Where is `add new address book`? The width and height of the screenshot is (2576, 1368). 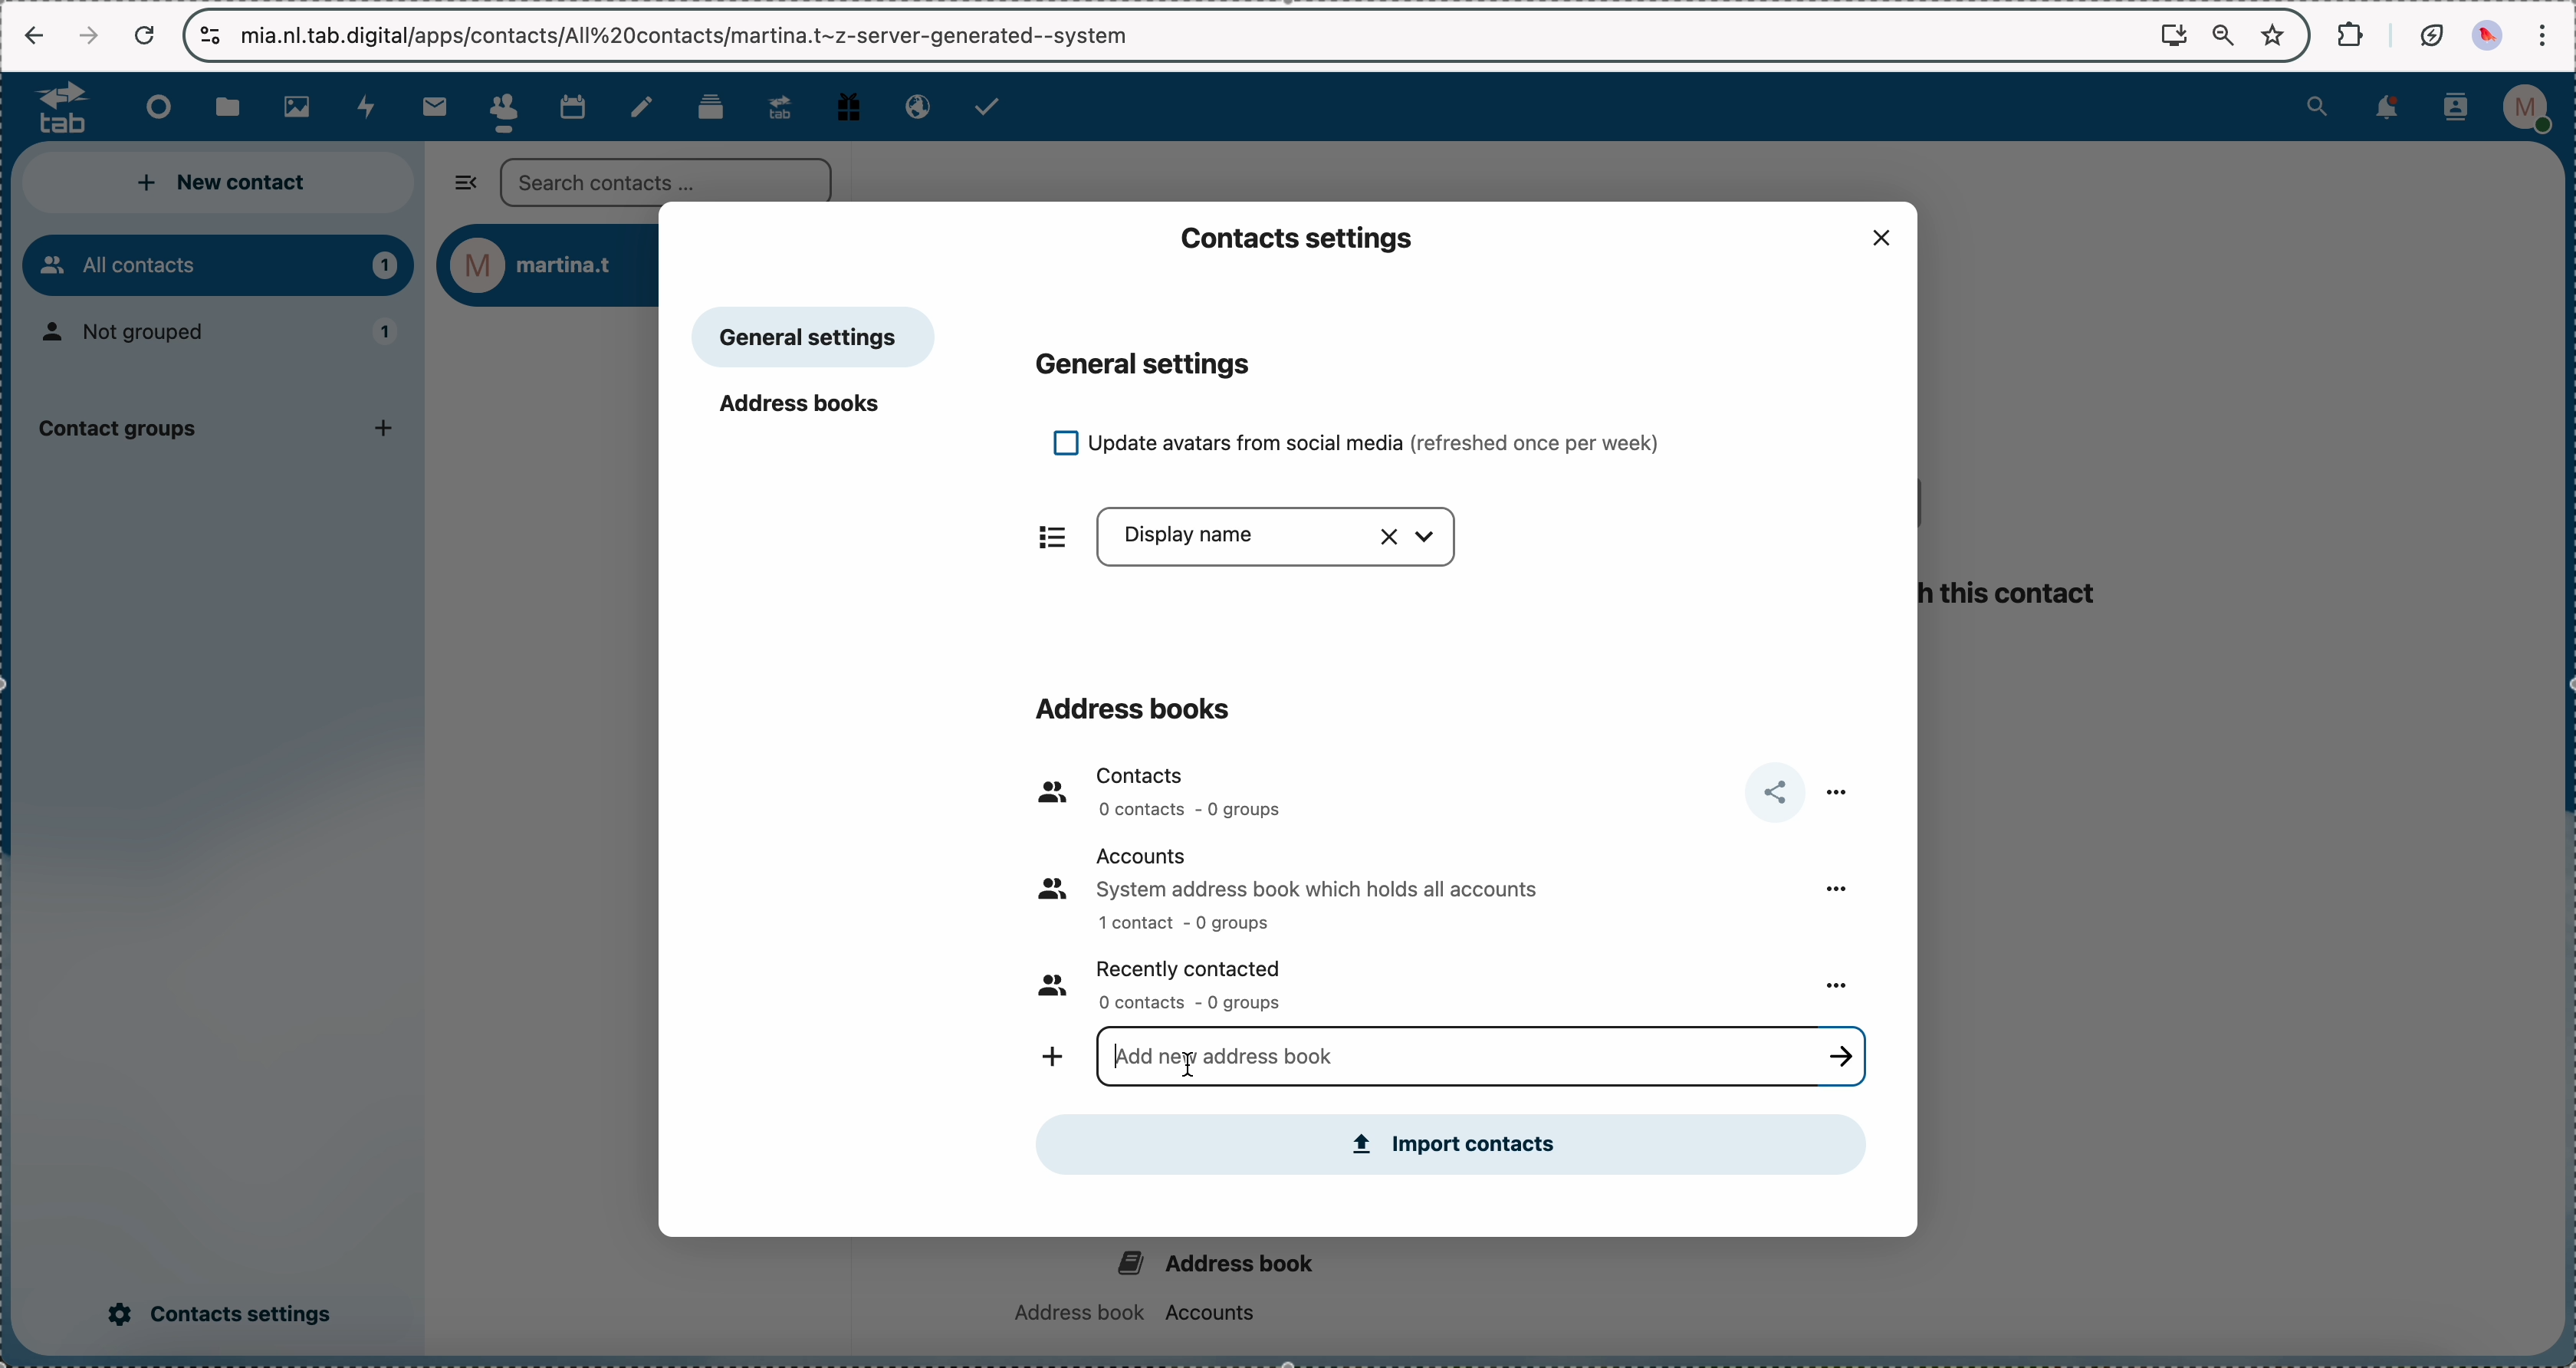 add new address book is located at coordinates (1047, 1060).